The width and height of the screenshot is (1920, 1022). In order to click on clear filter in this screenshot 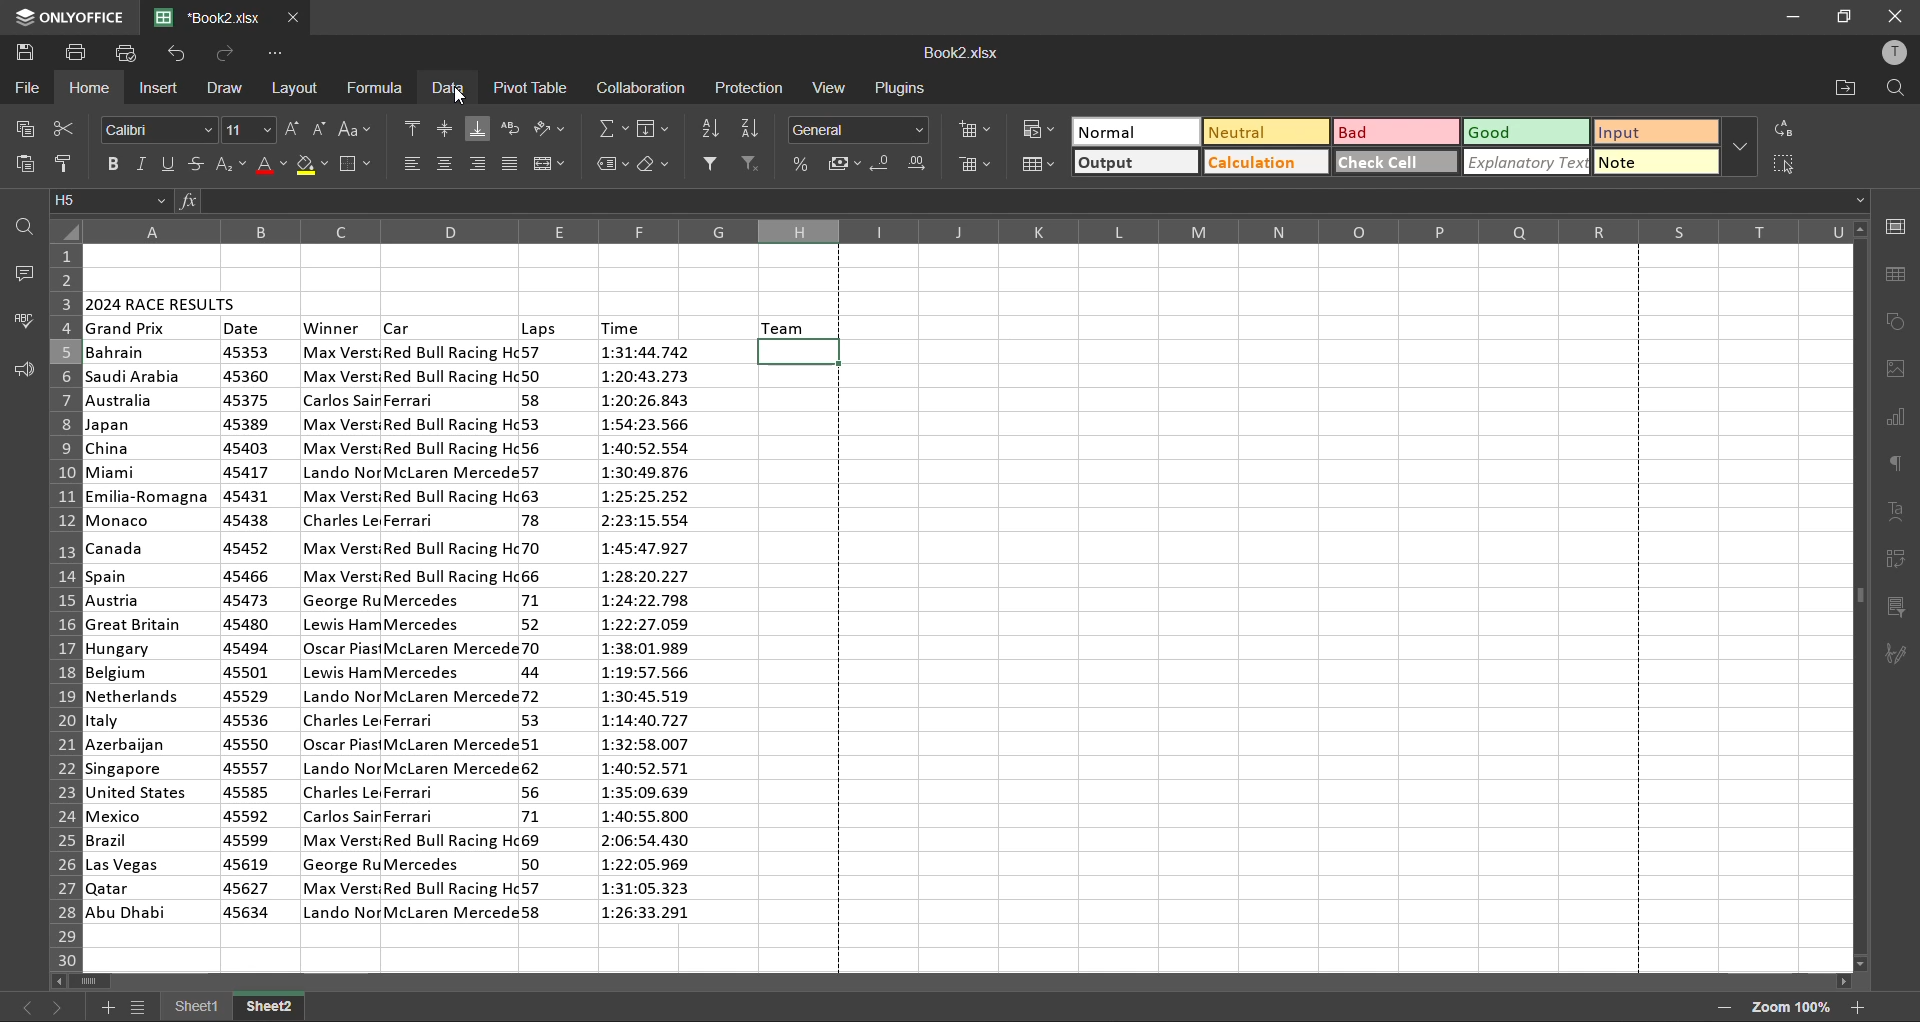, I will do `click(750, 163)`.